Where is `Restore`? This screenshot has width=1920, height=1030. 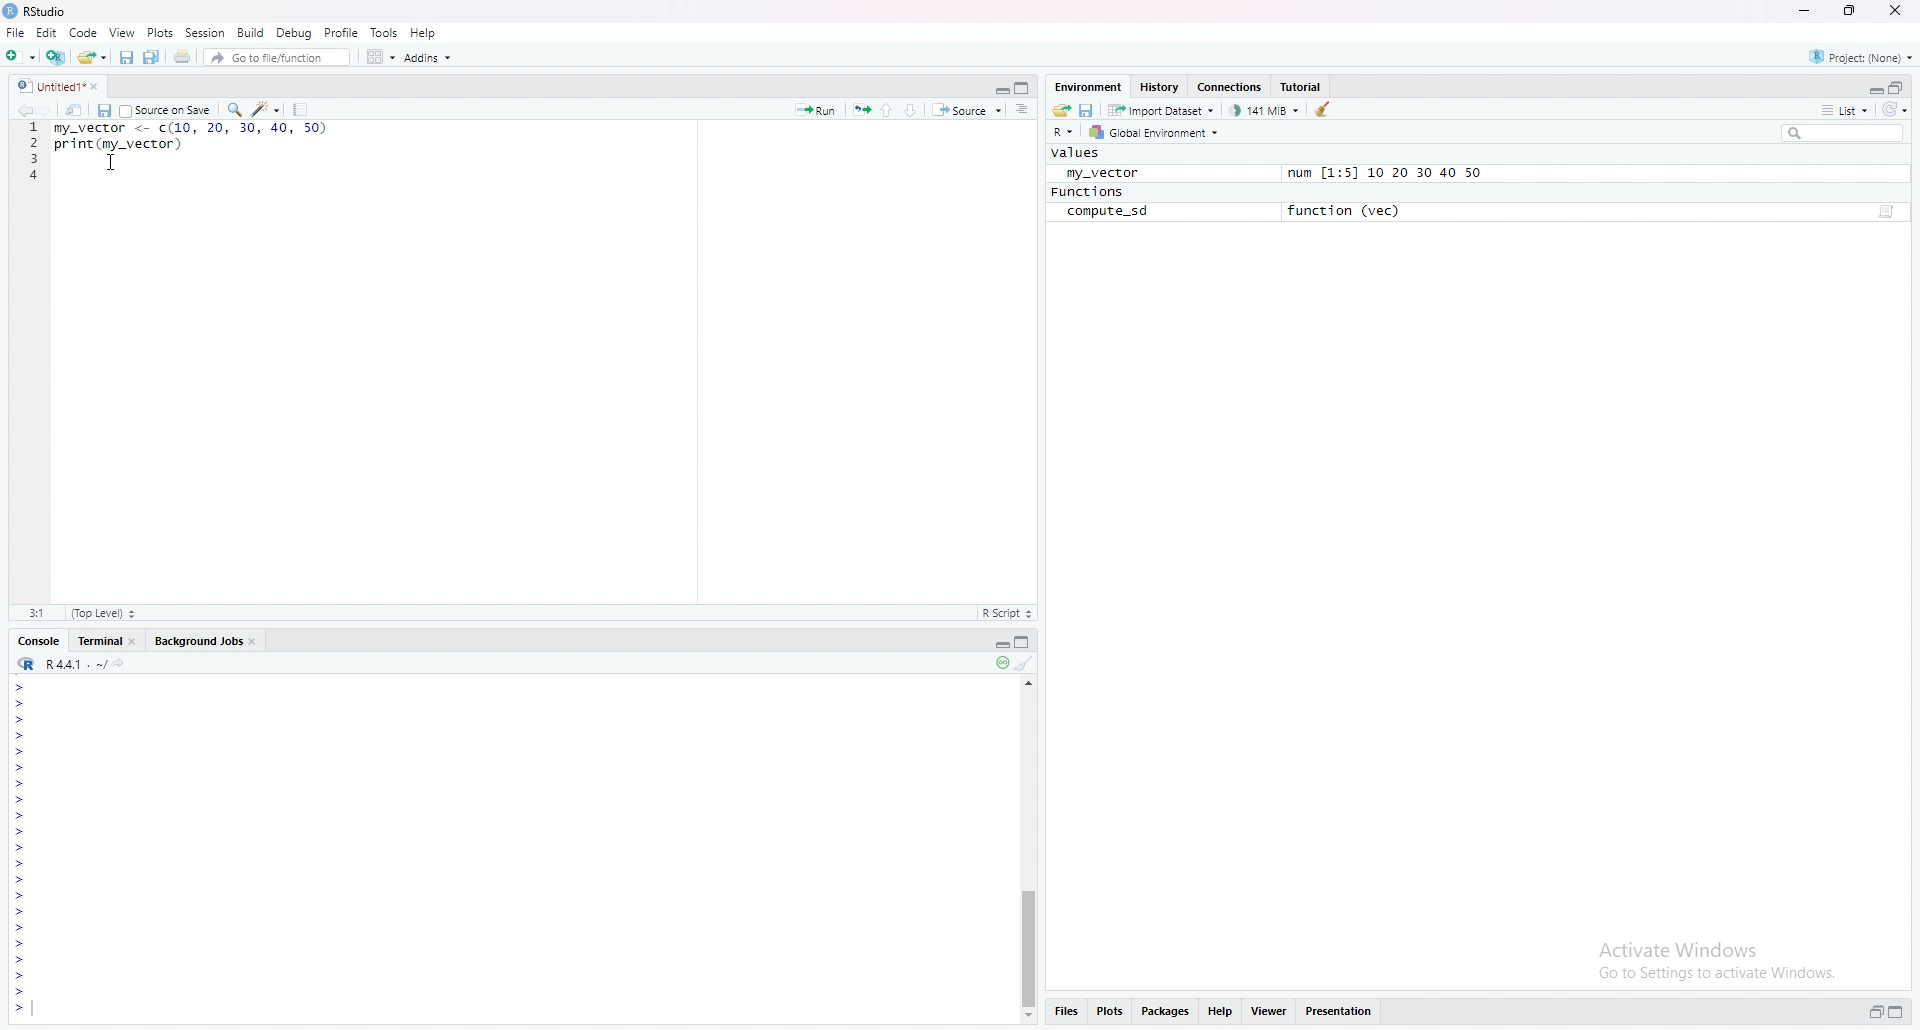
Restore is located at coordinates (1875, 1012).